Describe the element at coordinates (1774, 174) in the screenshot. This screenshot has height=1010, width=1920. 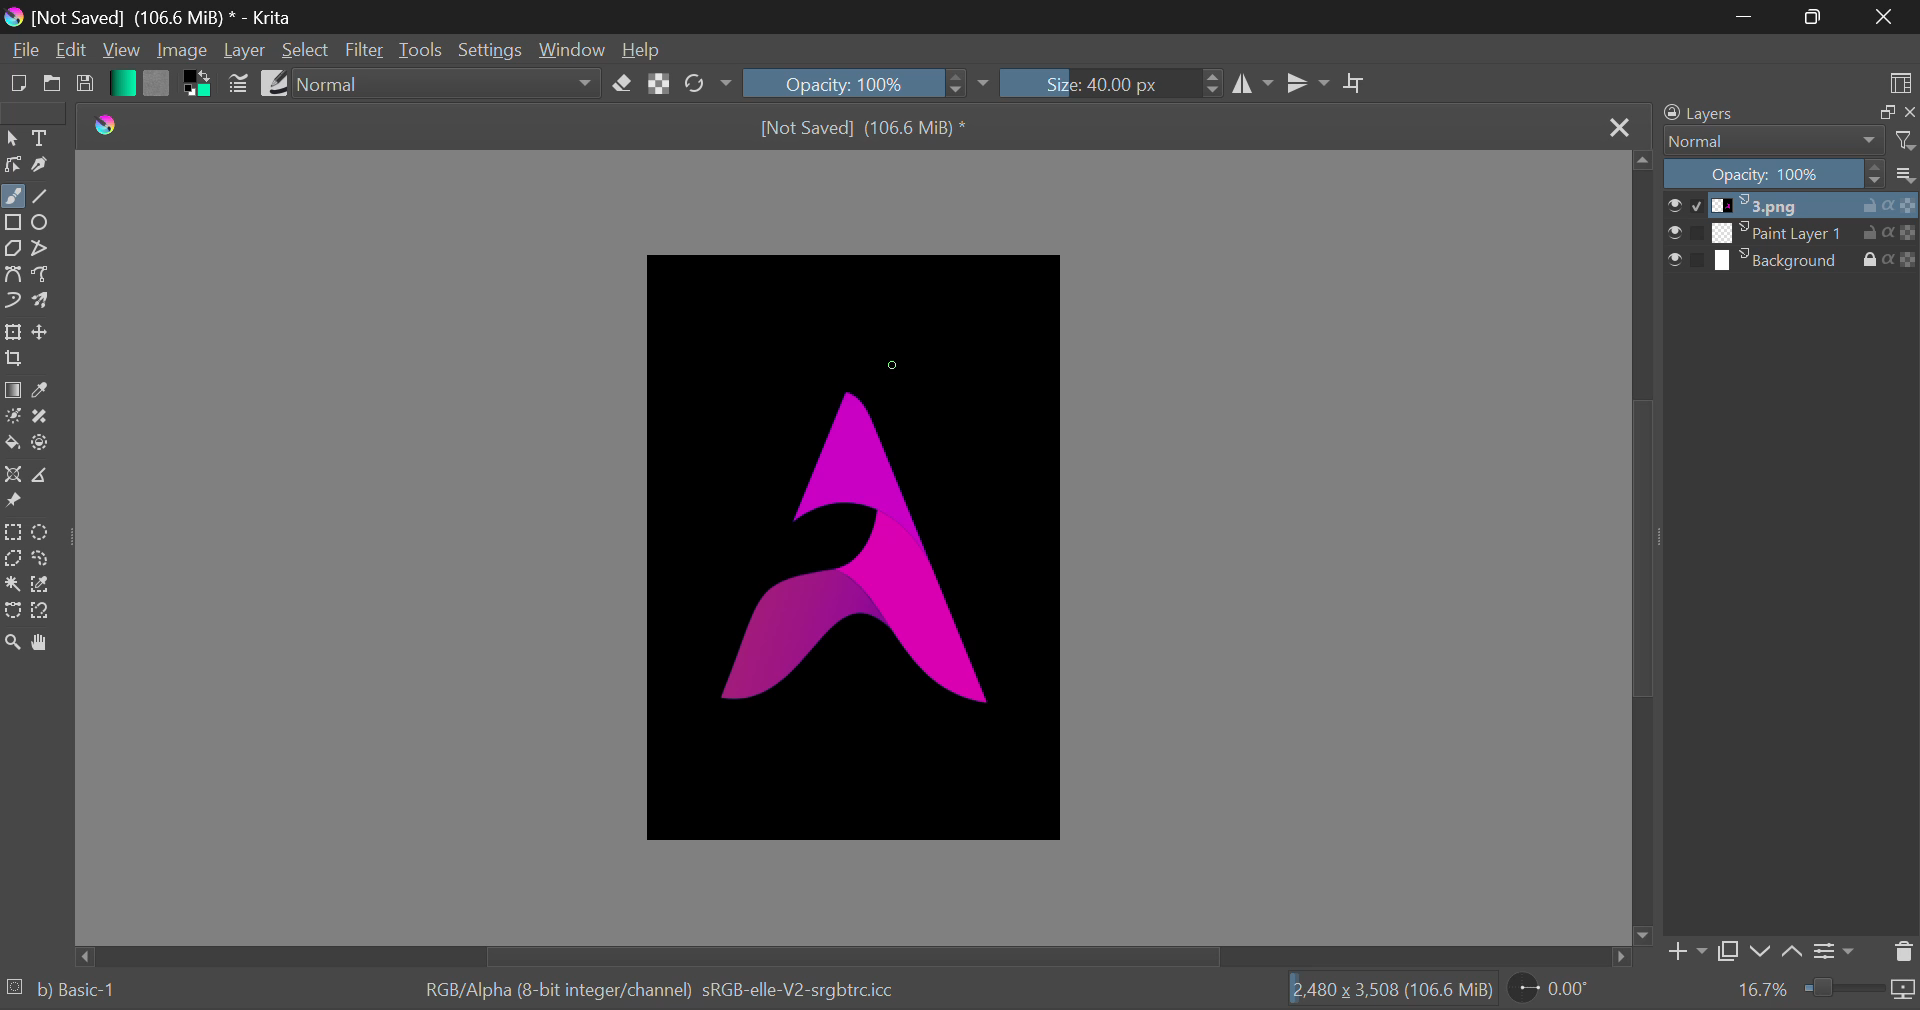
I see `Opacity 100%` at that location.